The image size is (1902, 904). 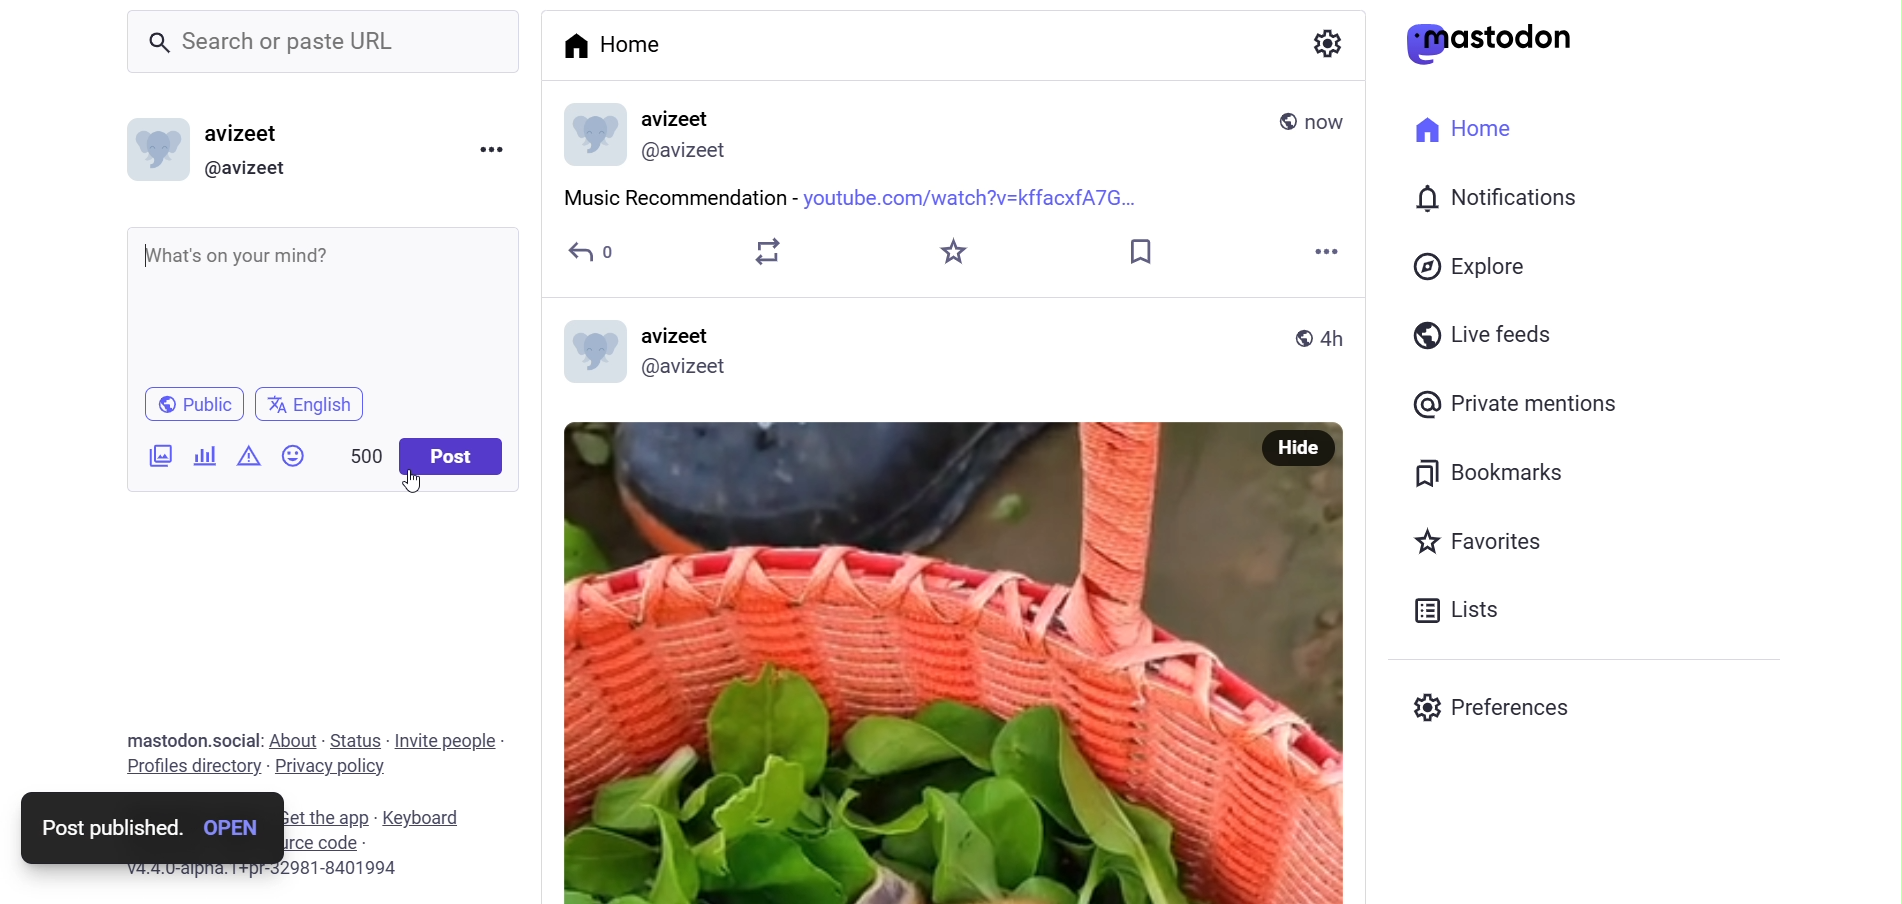 What do you see at coordinates (102, 827) in the screenshot?
I see `post published` at bounding box center [102, 827].